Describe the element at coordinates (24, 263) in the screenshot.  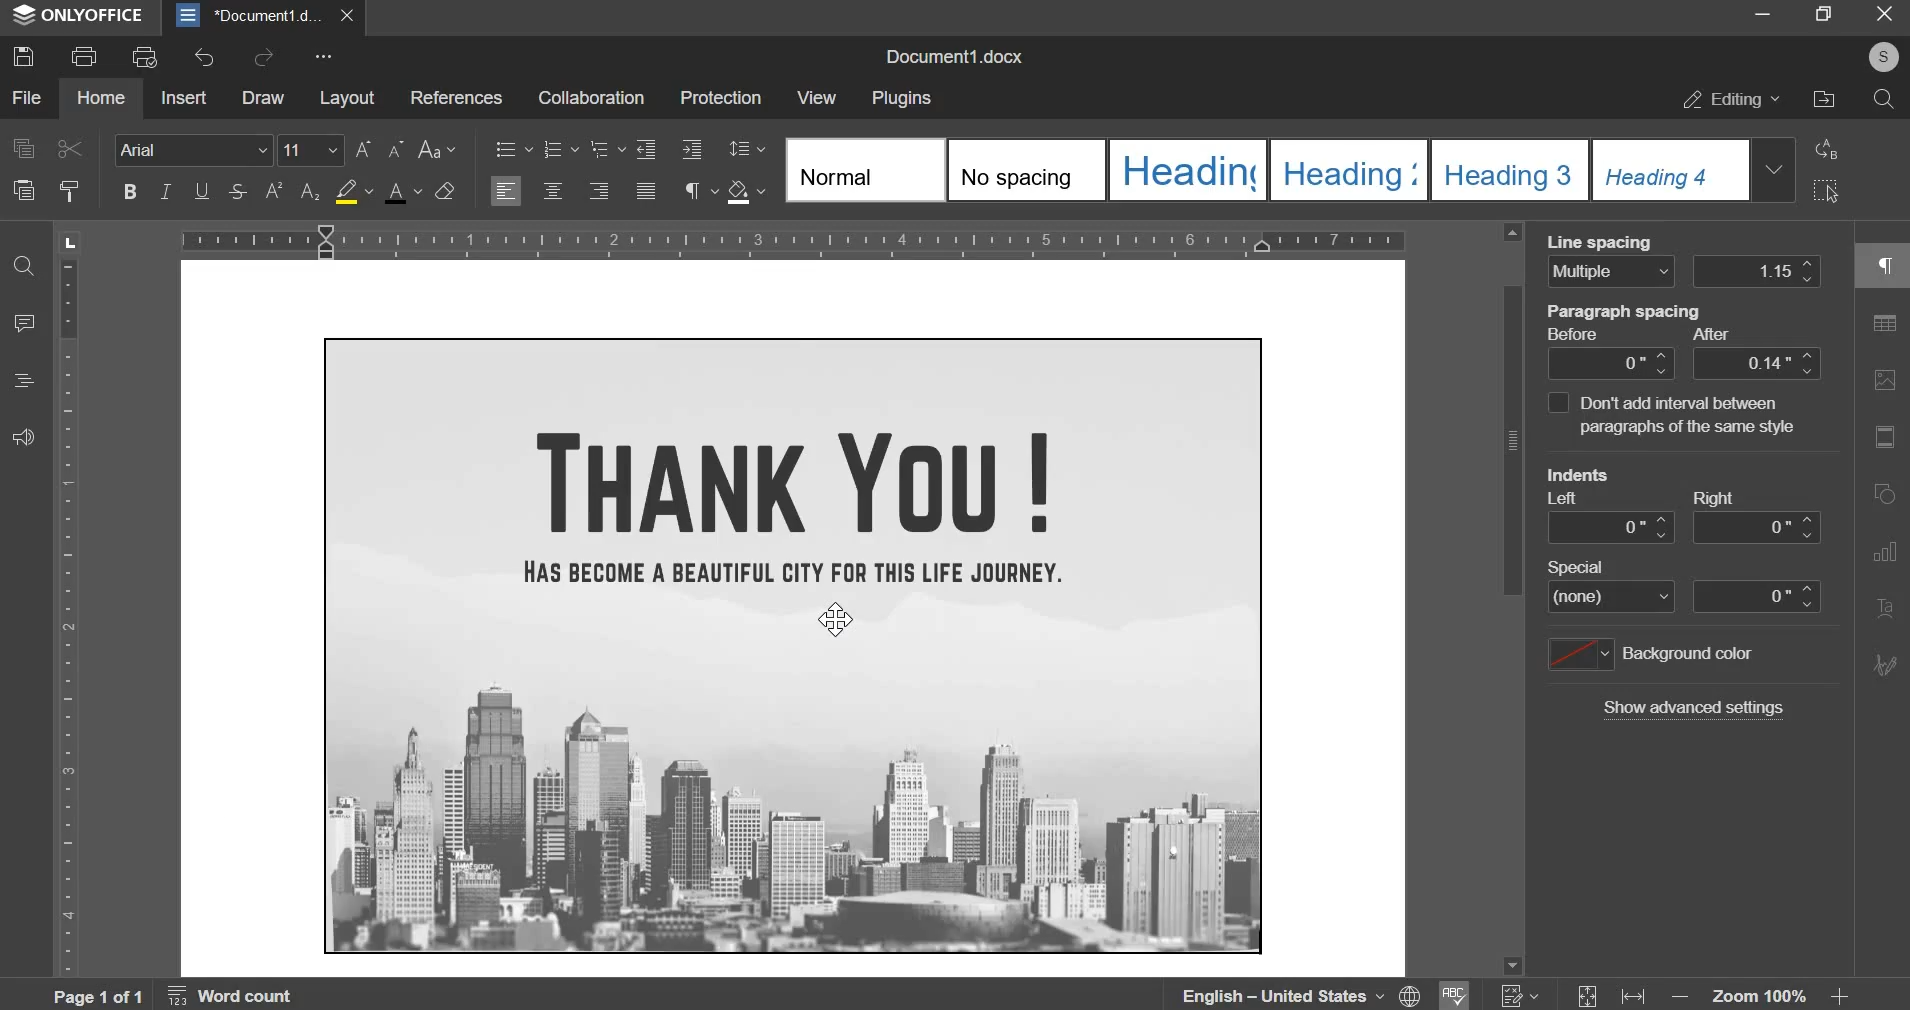
I see `find` at that location.